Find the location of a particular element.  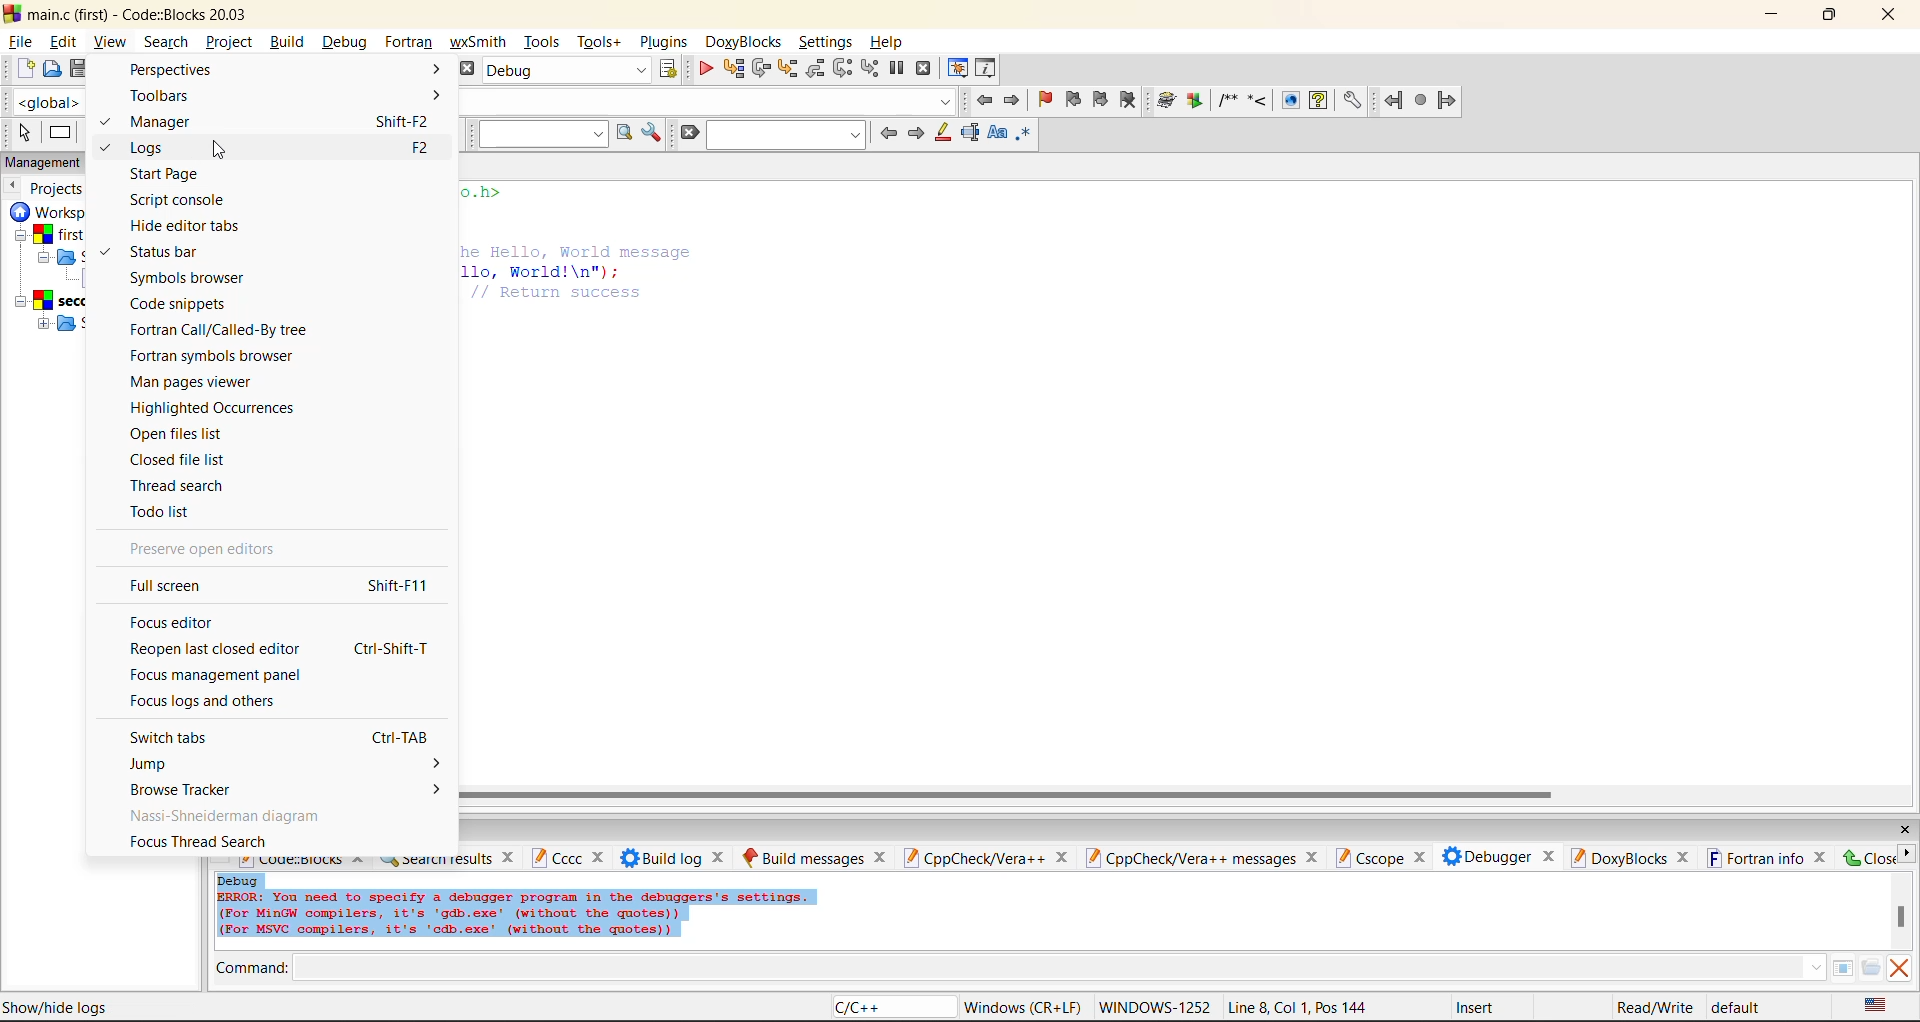

insert line is located at coordinates (1259, 102).